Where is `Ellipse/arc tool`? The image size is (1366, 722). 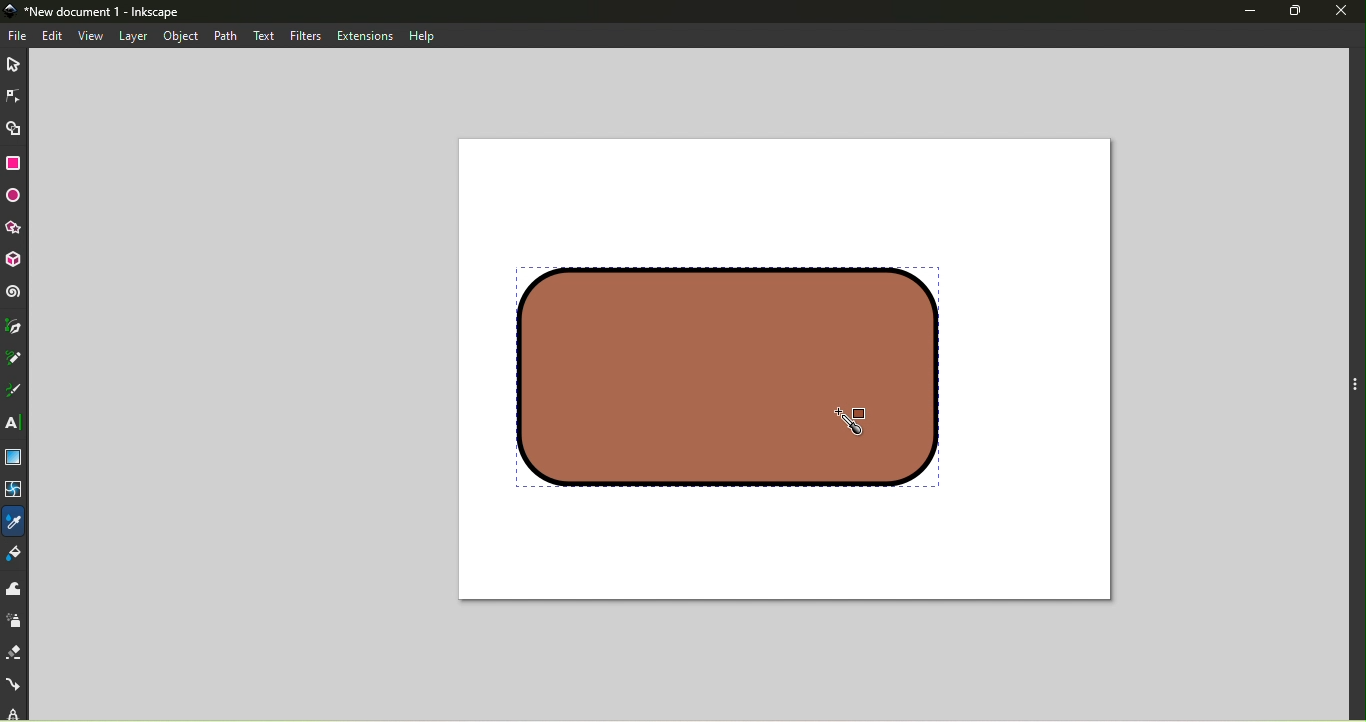
Ellipse/arc tool is located at coordinates (16, 197).